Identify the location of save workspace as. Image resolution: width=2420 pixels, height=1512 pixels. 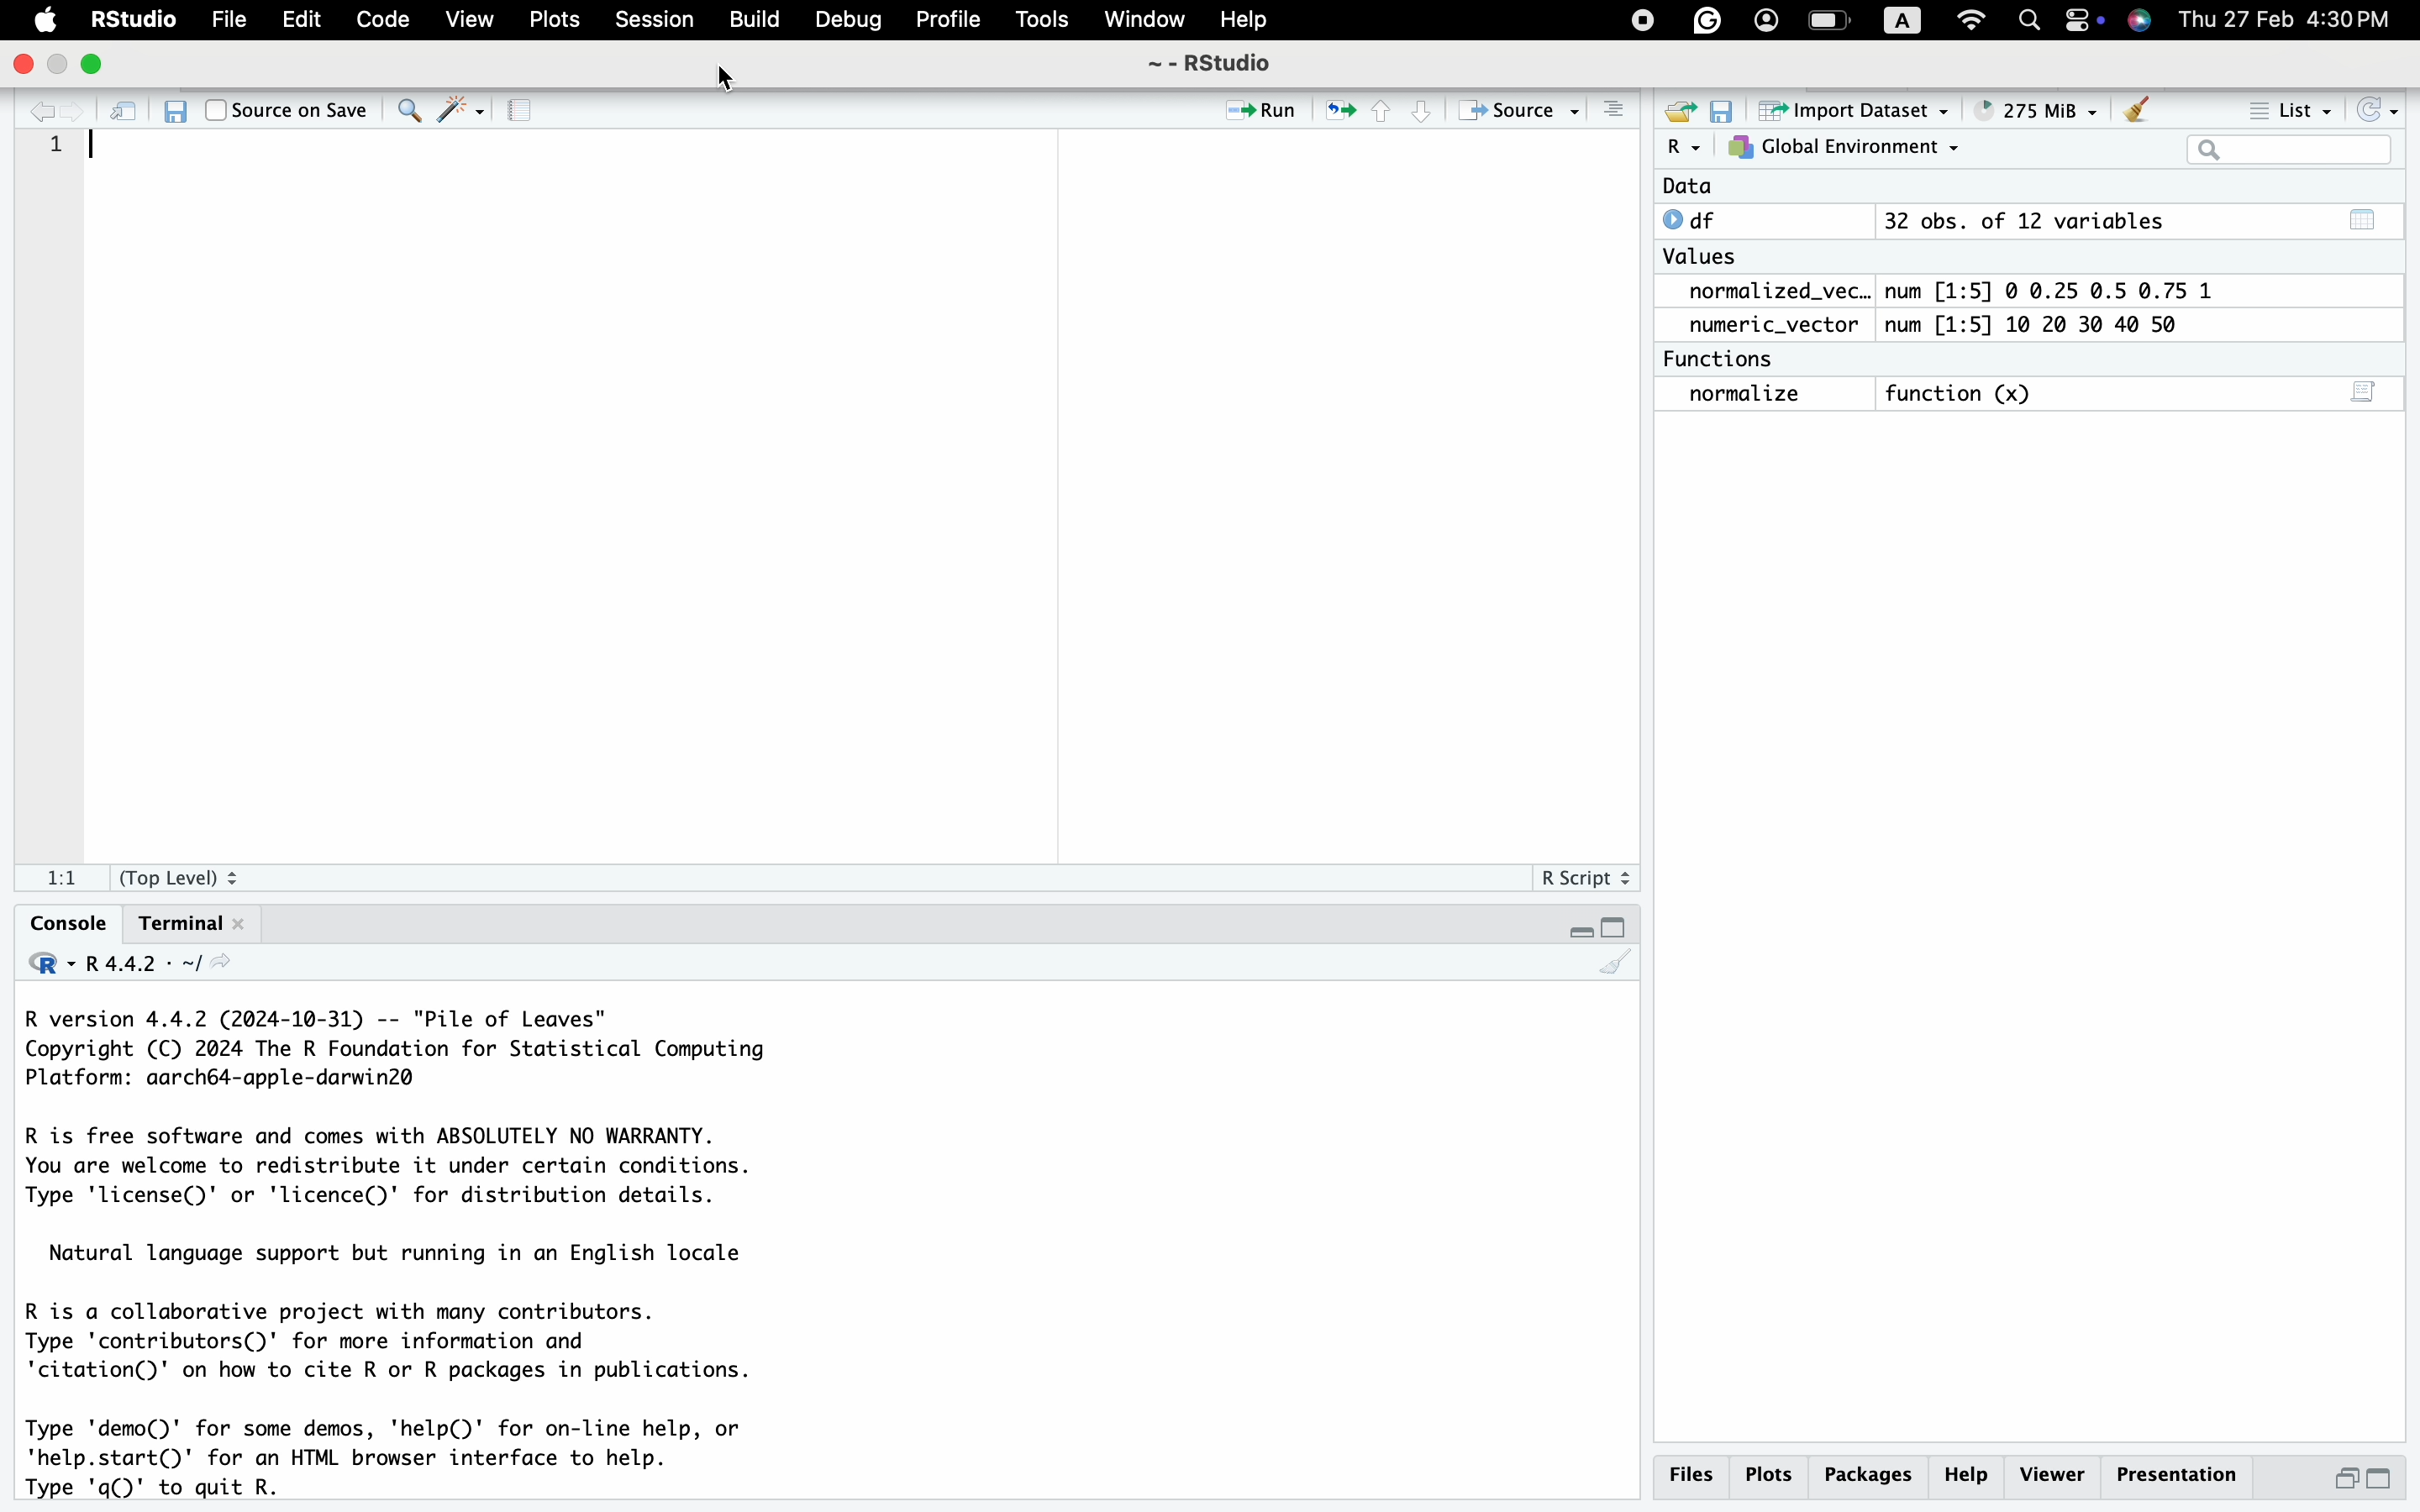
(1729, 112).